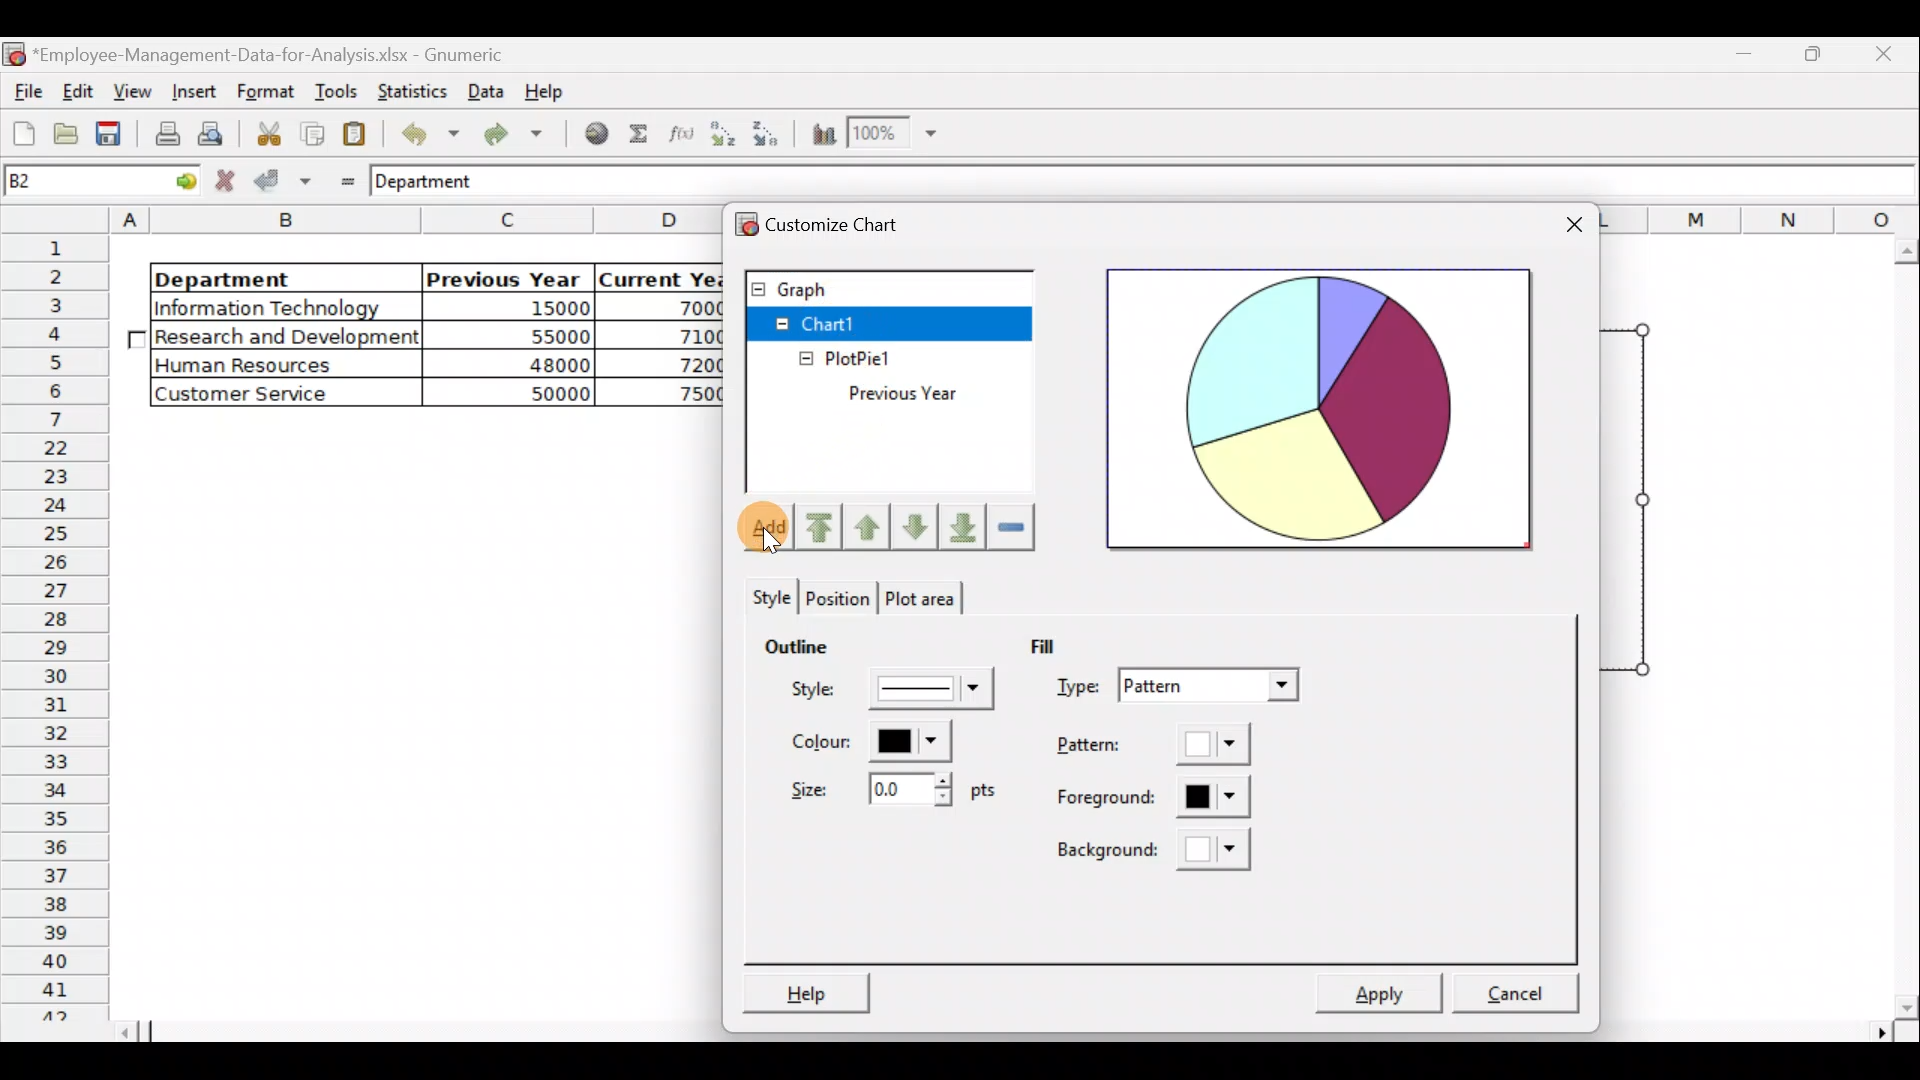 The height and width of the screenshot is (1080, 1920). I want to click on Previous Year, so click(504, 275).